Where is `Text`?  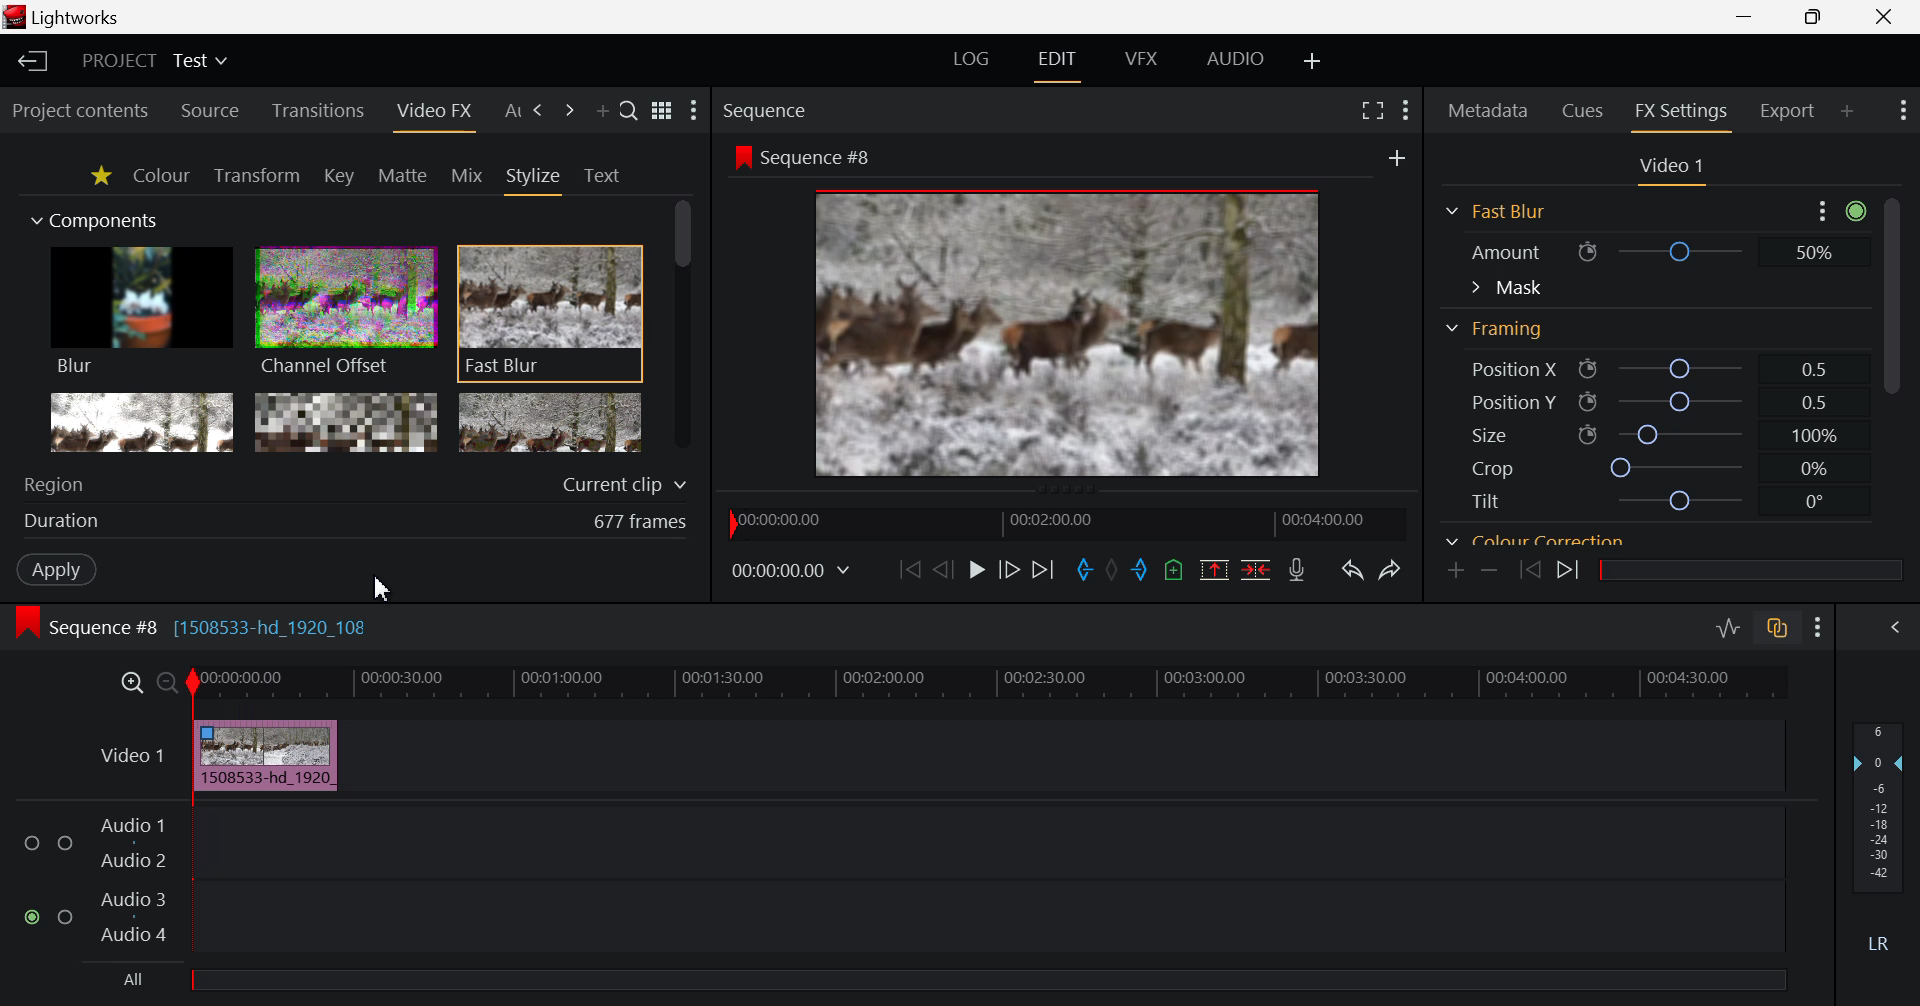 Text is located at coordinates (601, 175).